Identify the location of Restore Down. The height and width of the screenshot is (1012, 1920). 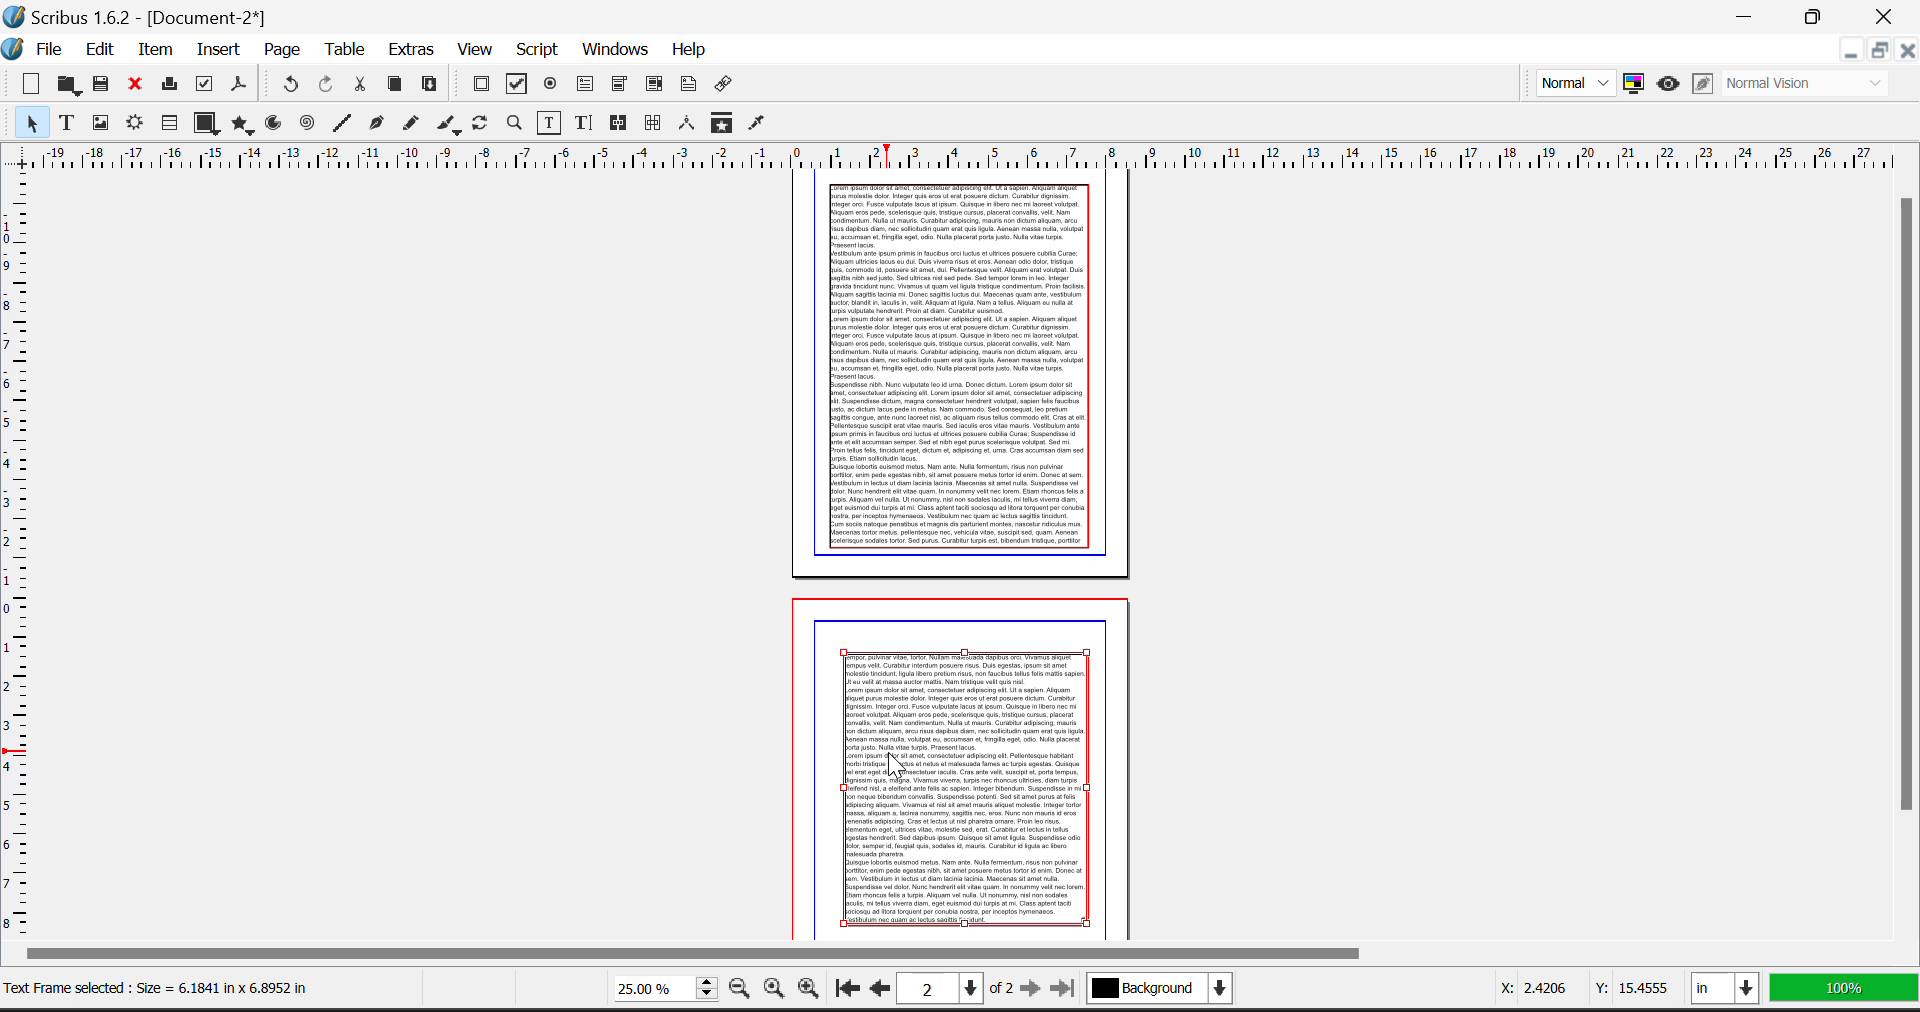
(1849, 53).